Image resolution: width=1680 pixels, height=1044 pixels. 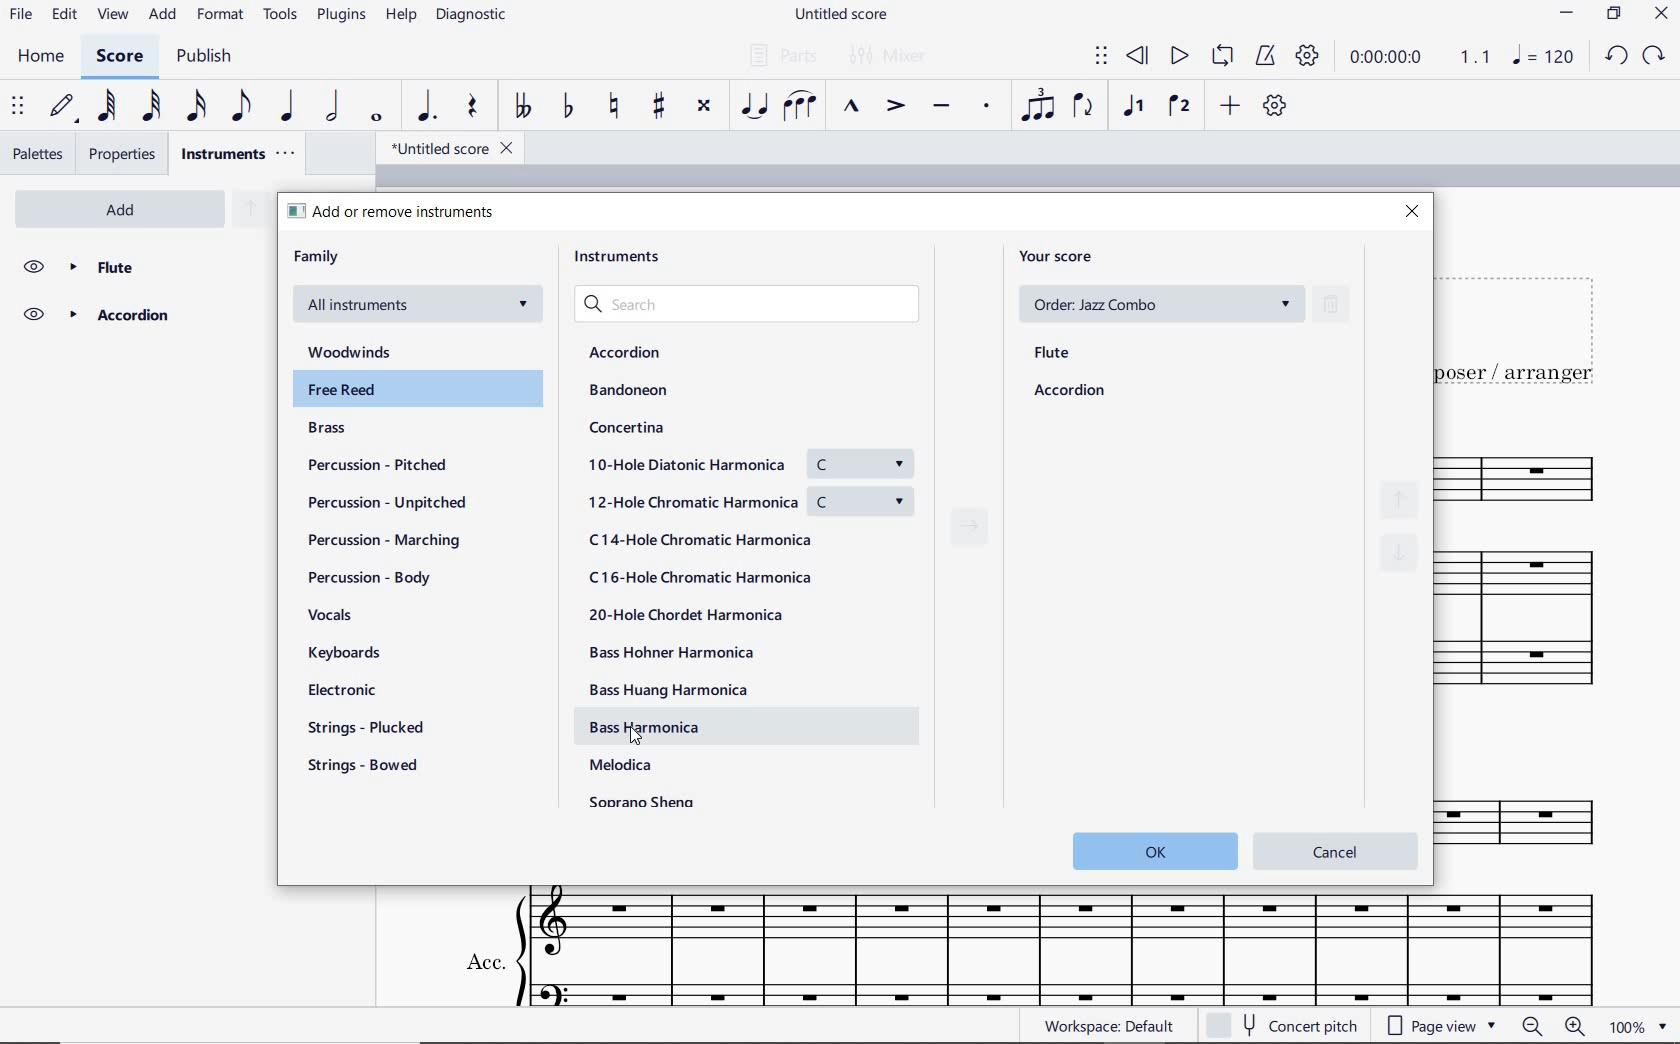 What do you see at coordinates (851, 108) in the screenshot?
I see `marcato` at bounding box center [851, 108].